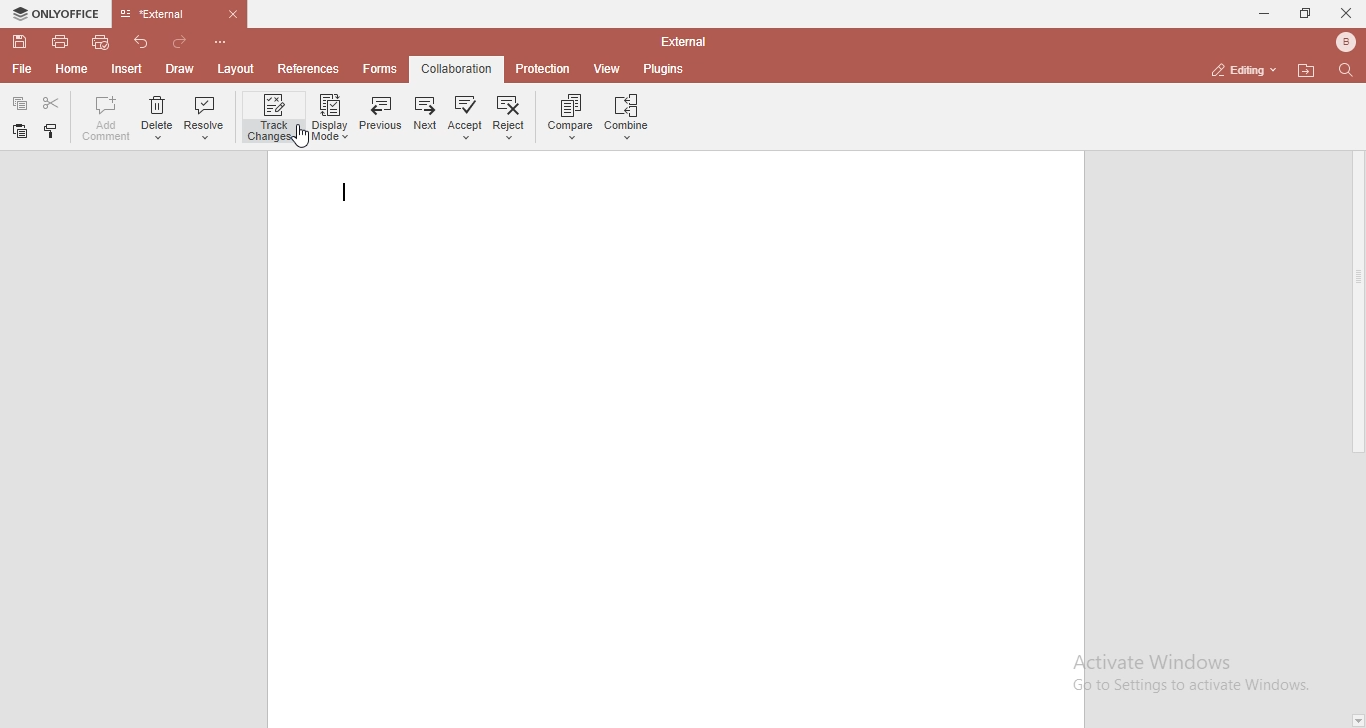  What do you see at coordinates (1261, 13) in the screenshot?
I see `minimise` at bounding box center [1261, 13].